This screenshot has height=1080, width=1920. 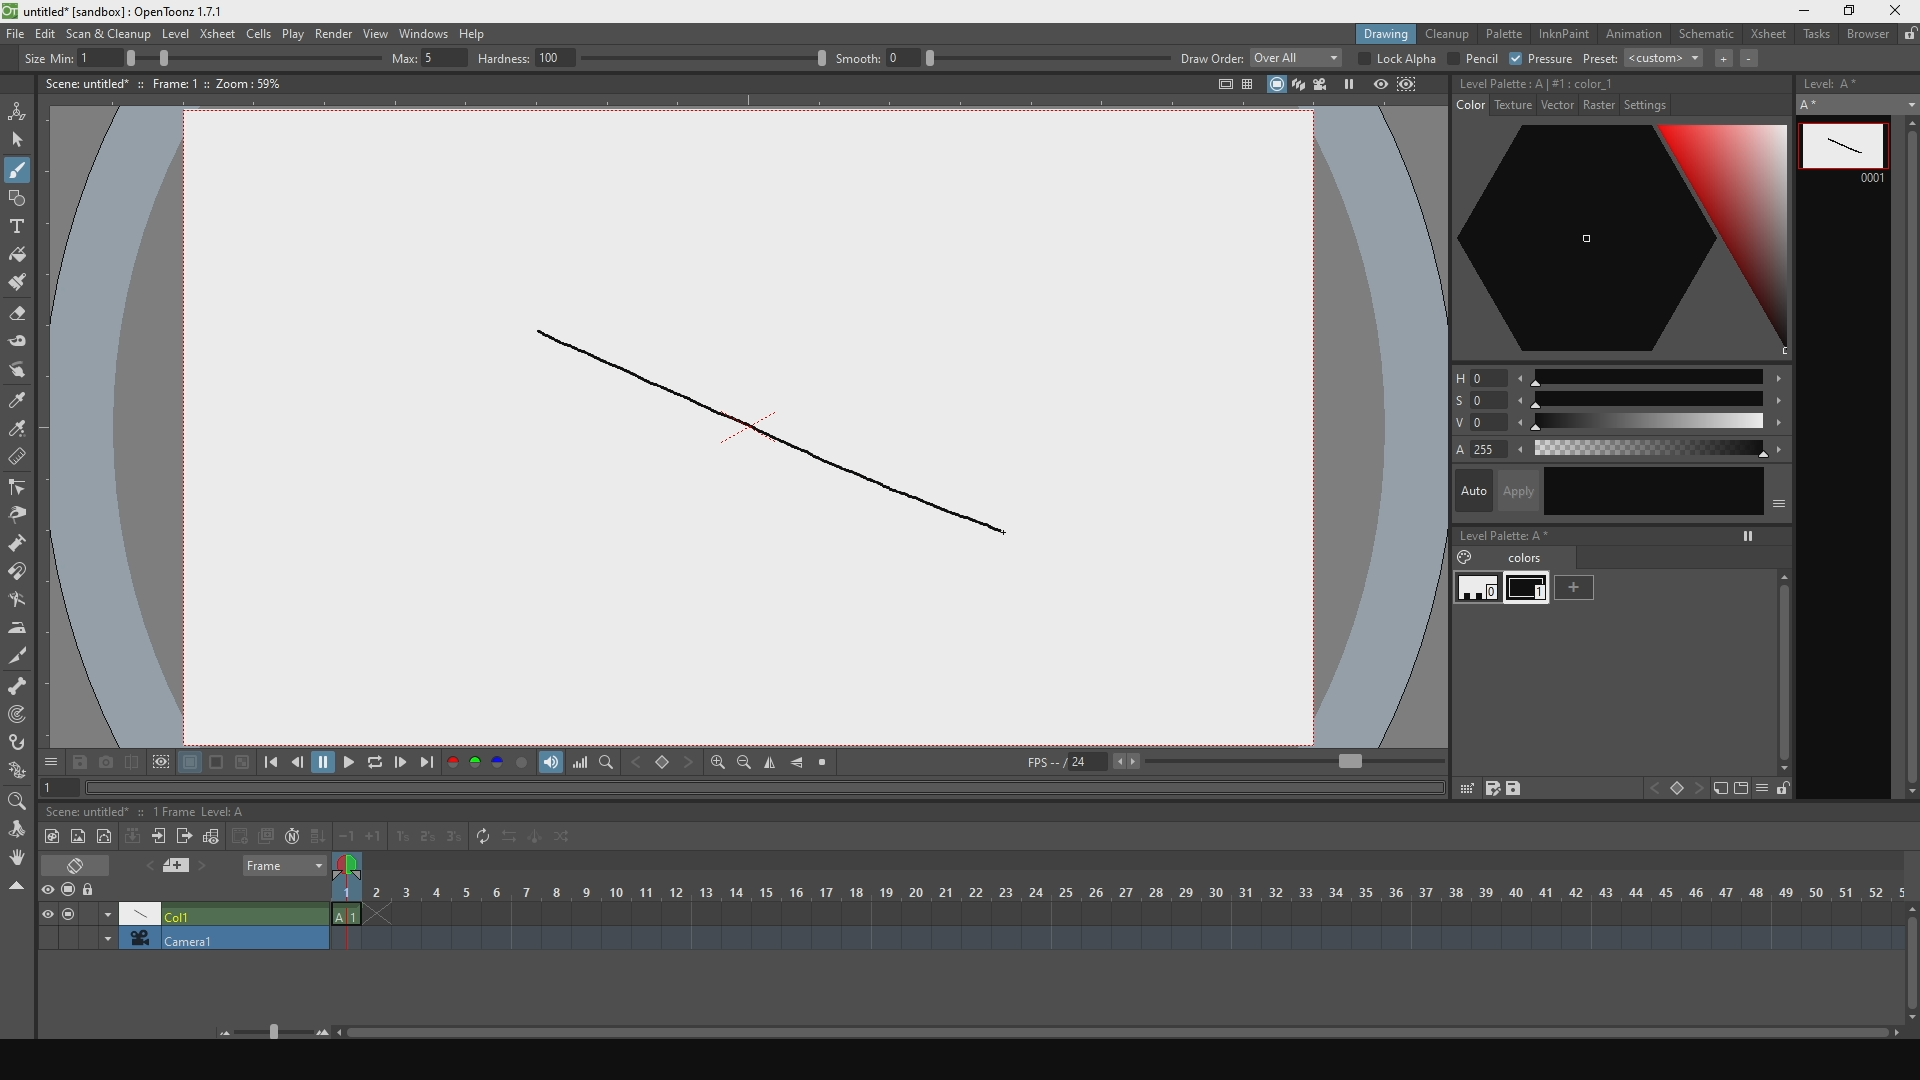 What do you see at coordinates (1894, 11) in the screenshot?
I see `close` at bounding box center [1894, 11].